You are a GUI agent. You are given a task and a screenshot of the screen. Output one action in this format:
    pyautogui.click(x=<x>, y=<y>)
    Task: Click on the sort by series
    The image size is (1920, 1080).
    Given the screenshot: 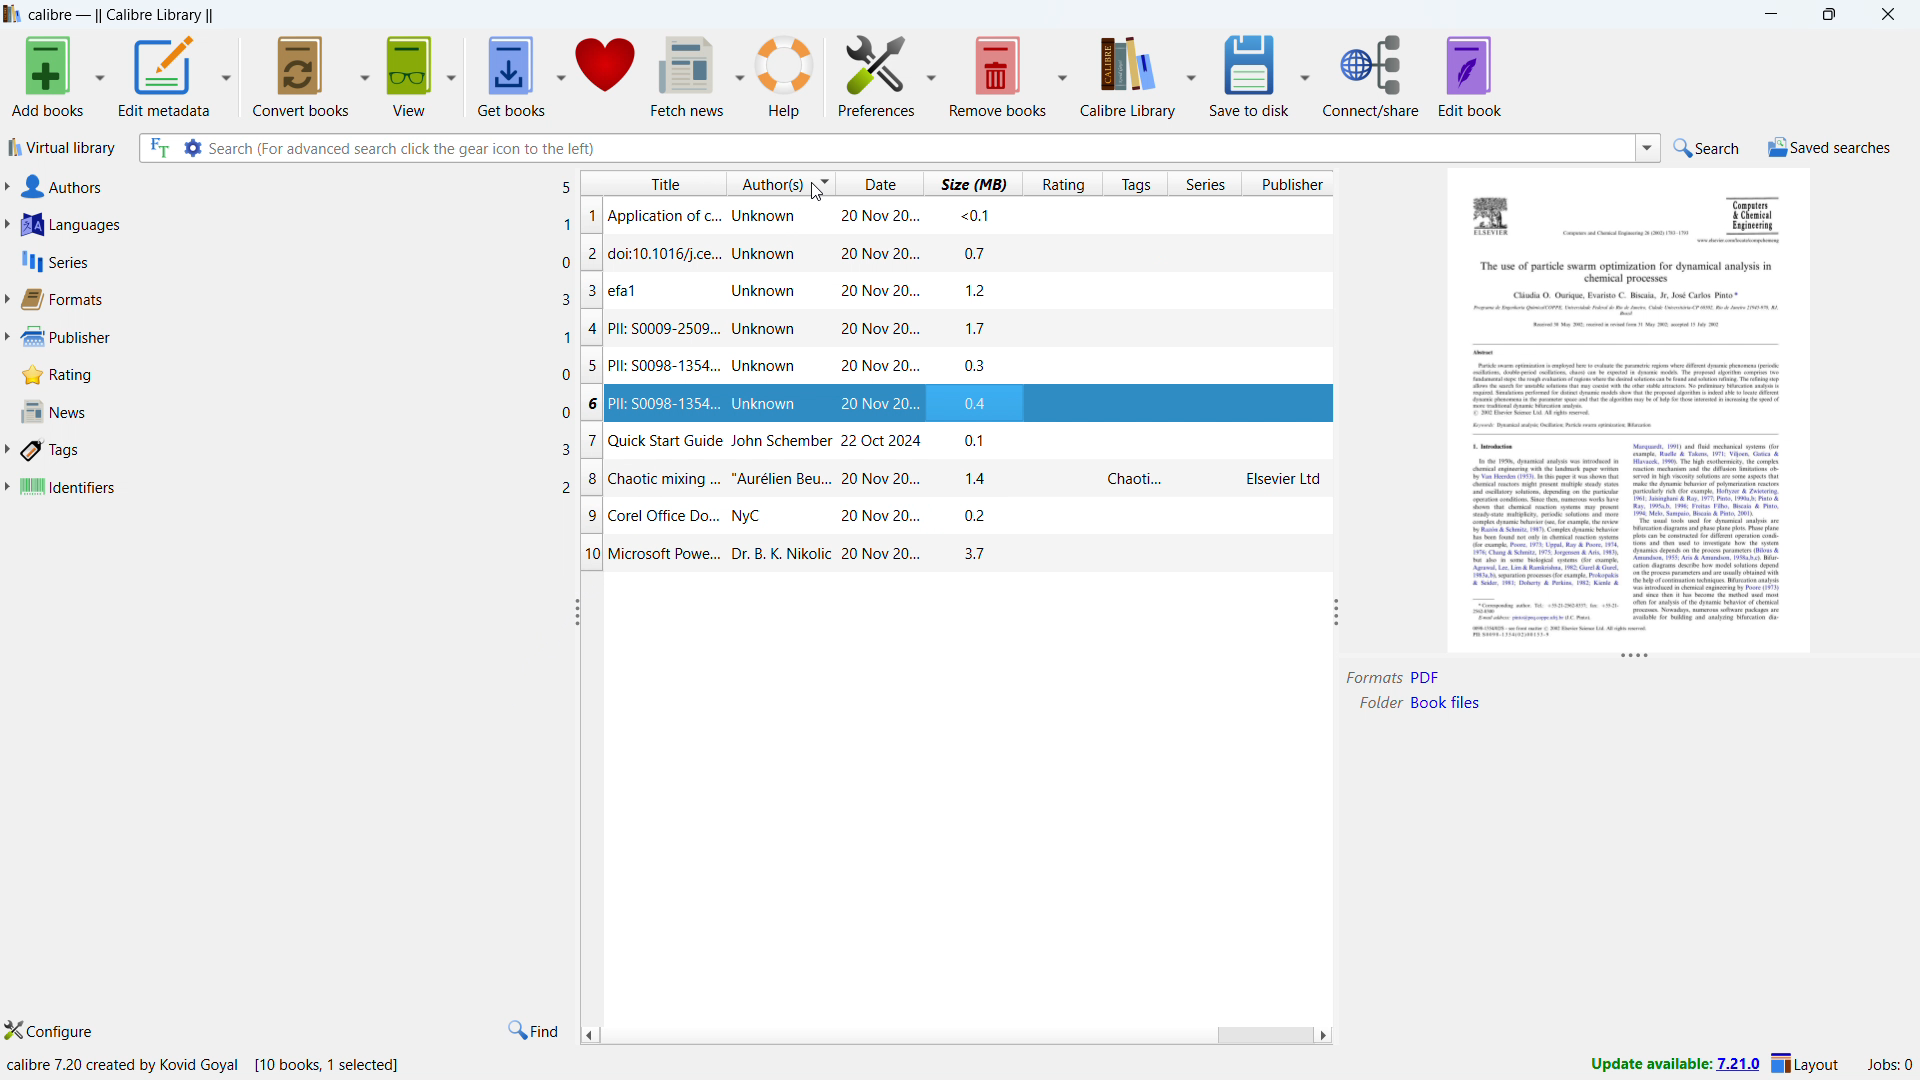 What is the action you would take?
    pyautogui.click(x=1204, y=183)
    